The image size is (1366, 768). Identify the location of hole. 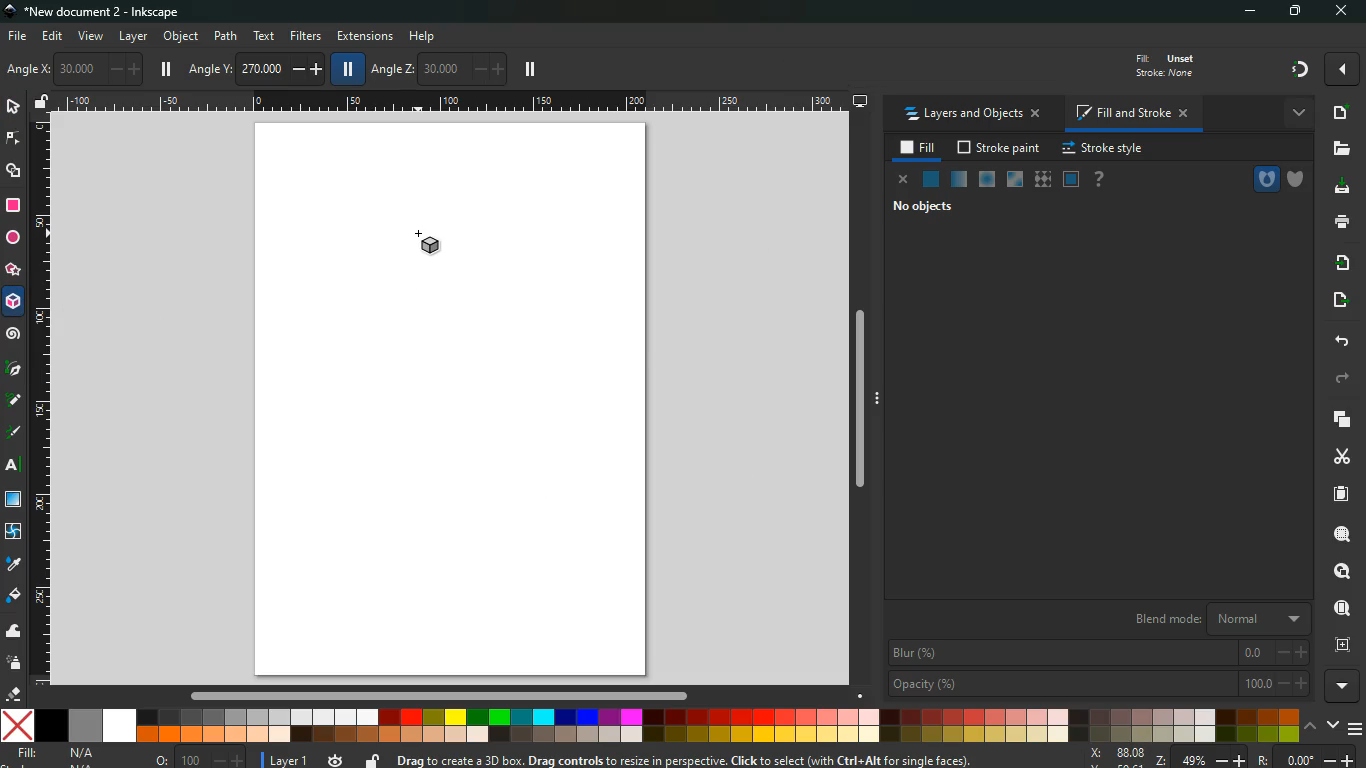
(1265, 179).